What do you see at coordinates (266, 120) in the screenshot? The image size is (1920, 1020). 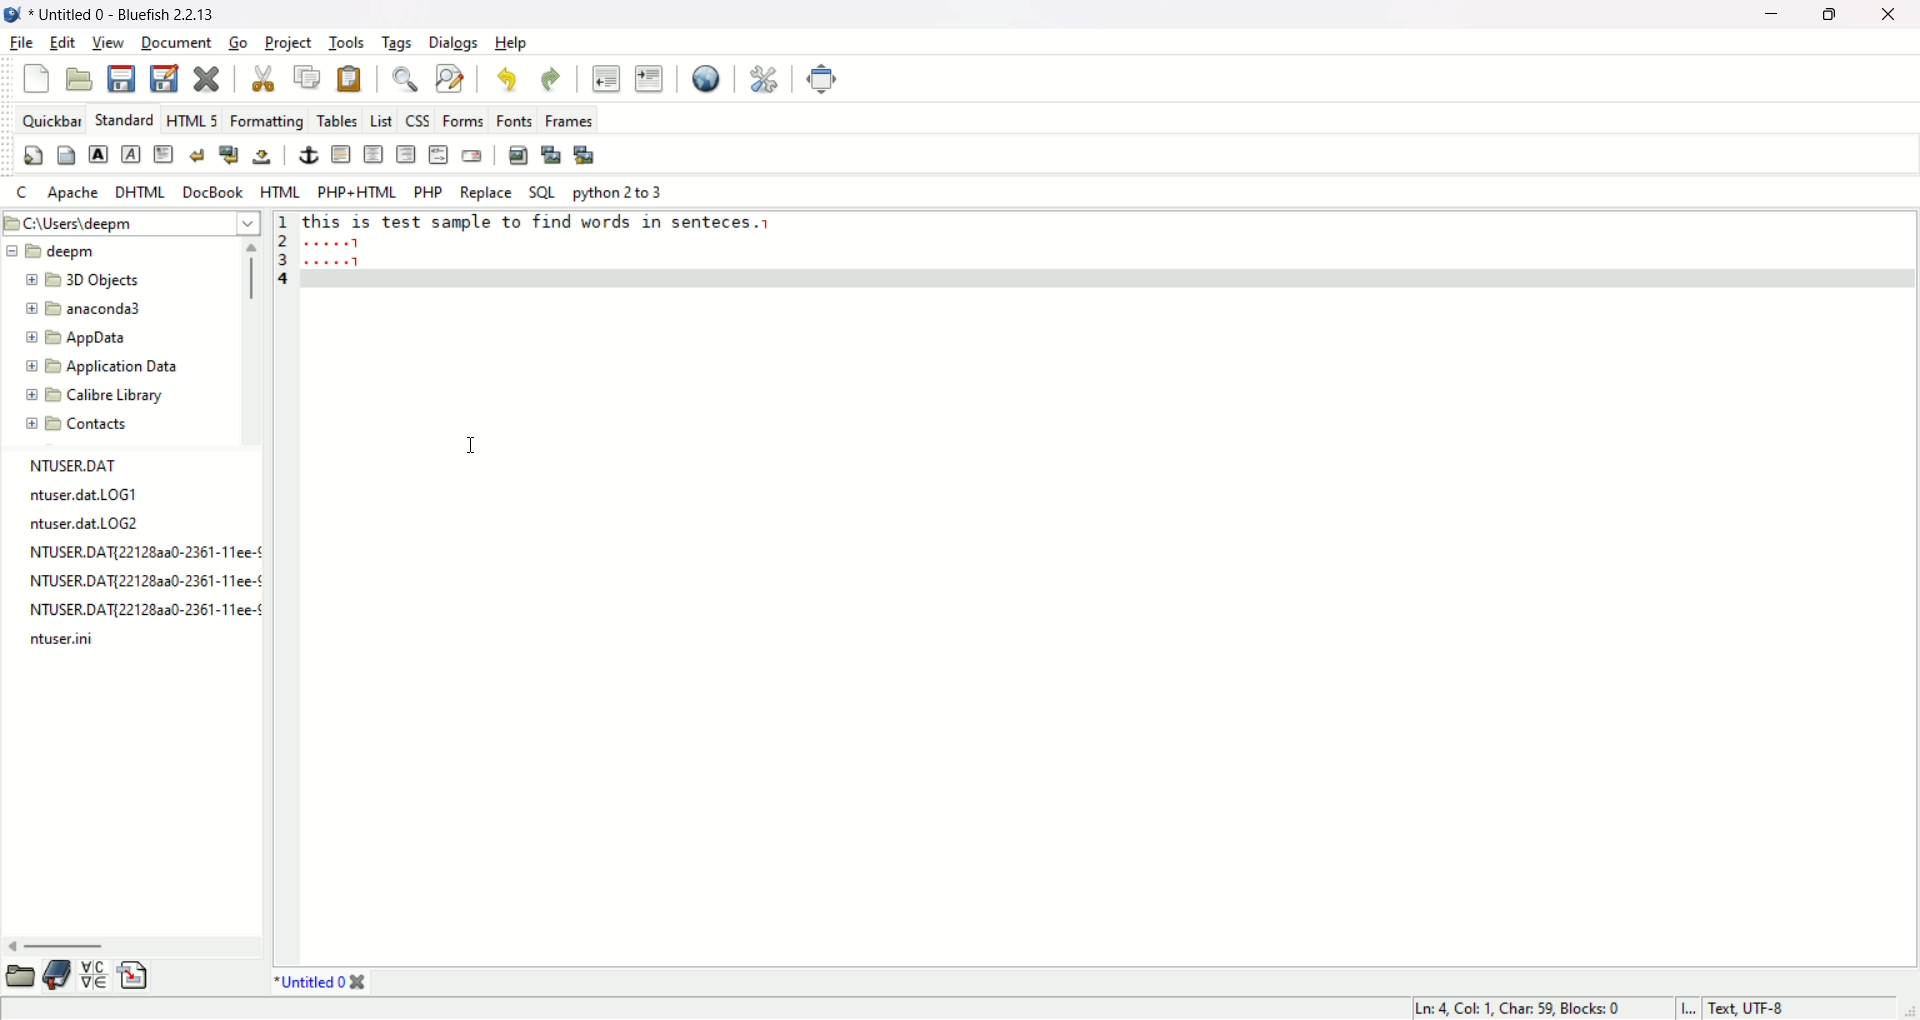 I see `formatting` at bounding box center [266, 120].